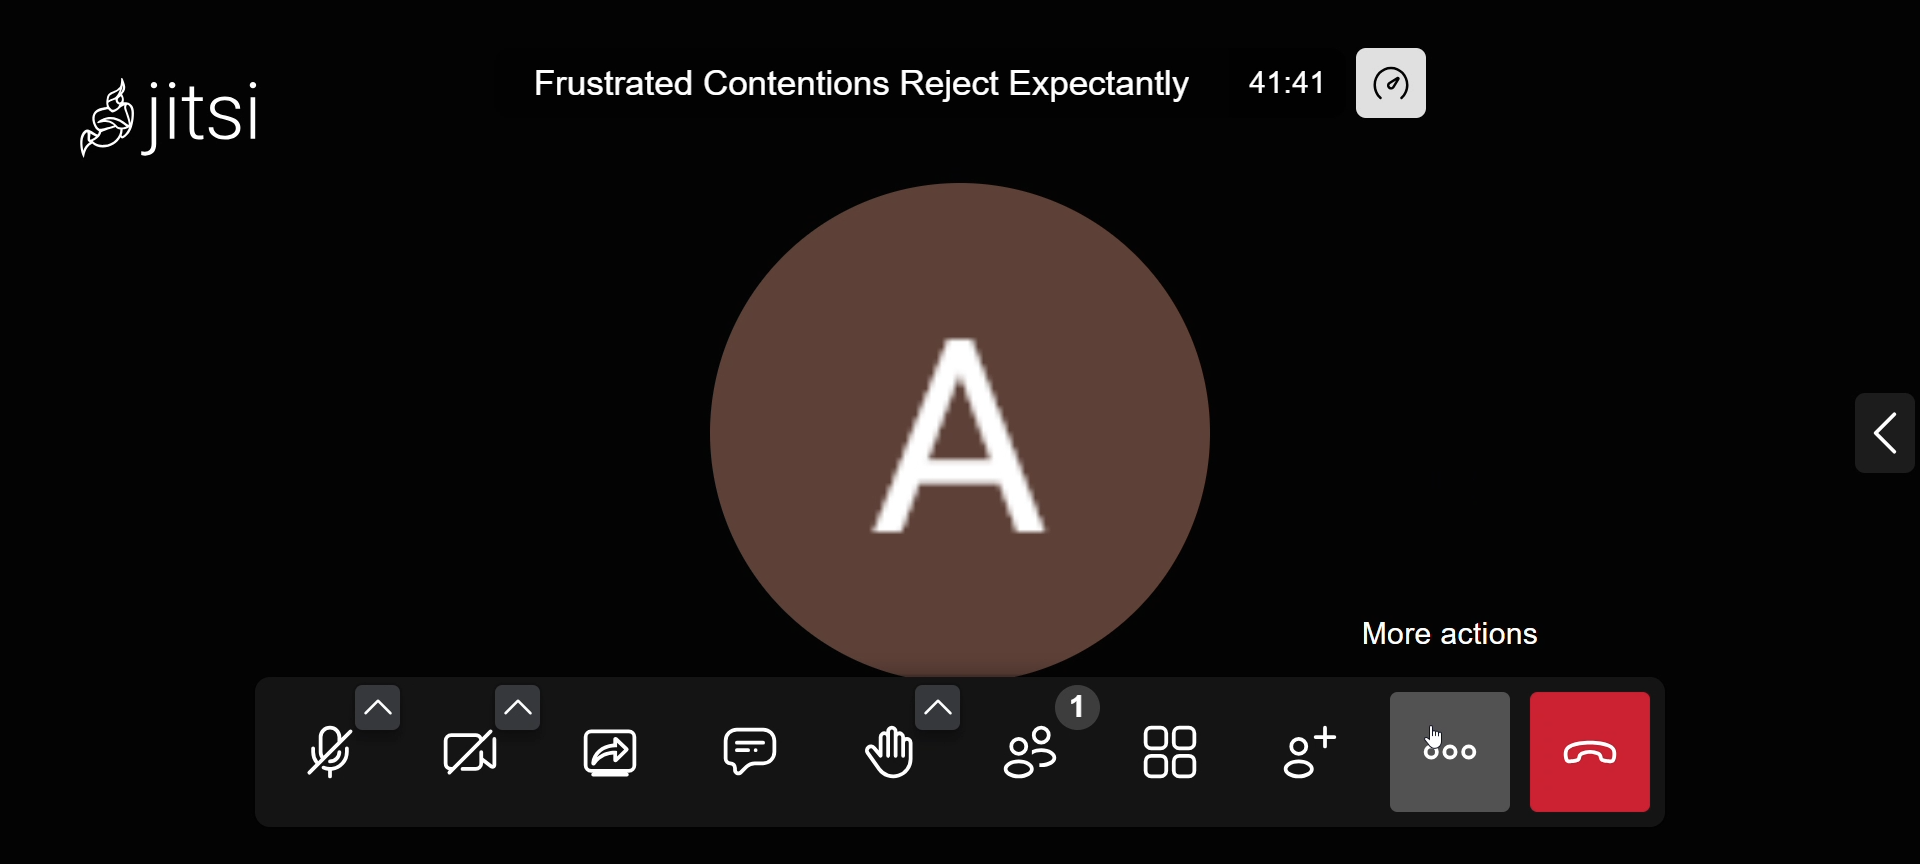 The image size is (1920, 864). What do you see at coordinates (1460, 631) in the screenshot?
I see `more actions` at bounding box center [1460, 631].